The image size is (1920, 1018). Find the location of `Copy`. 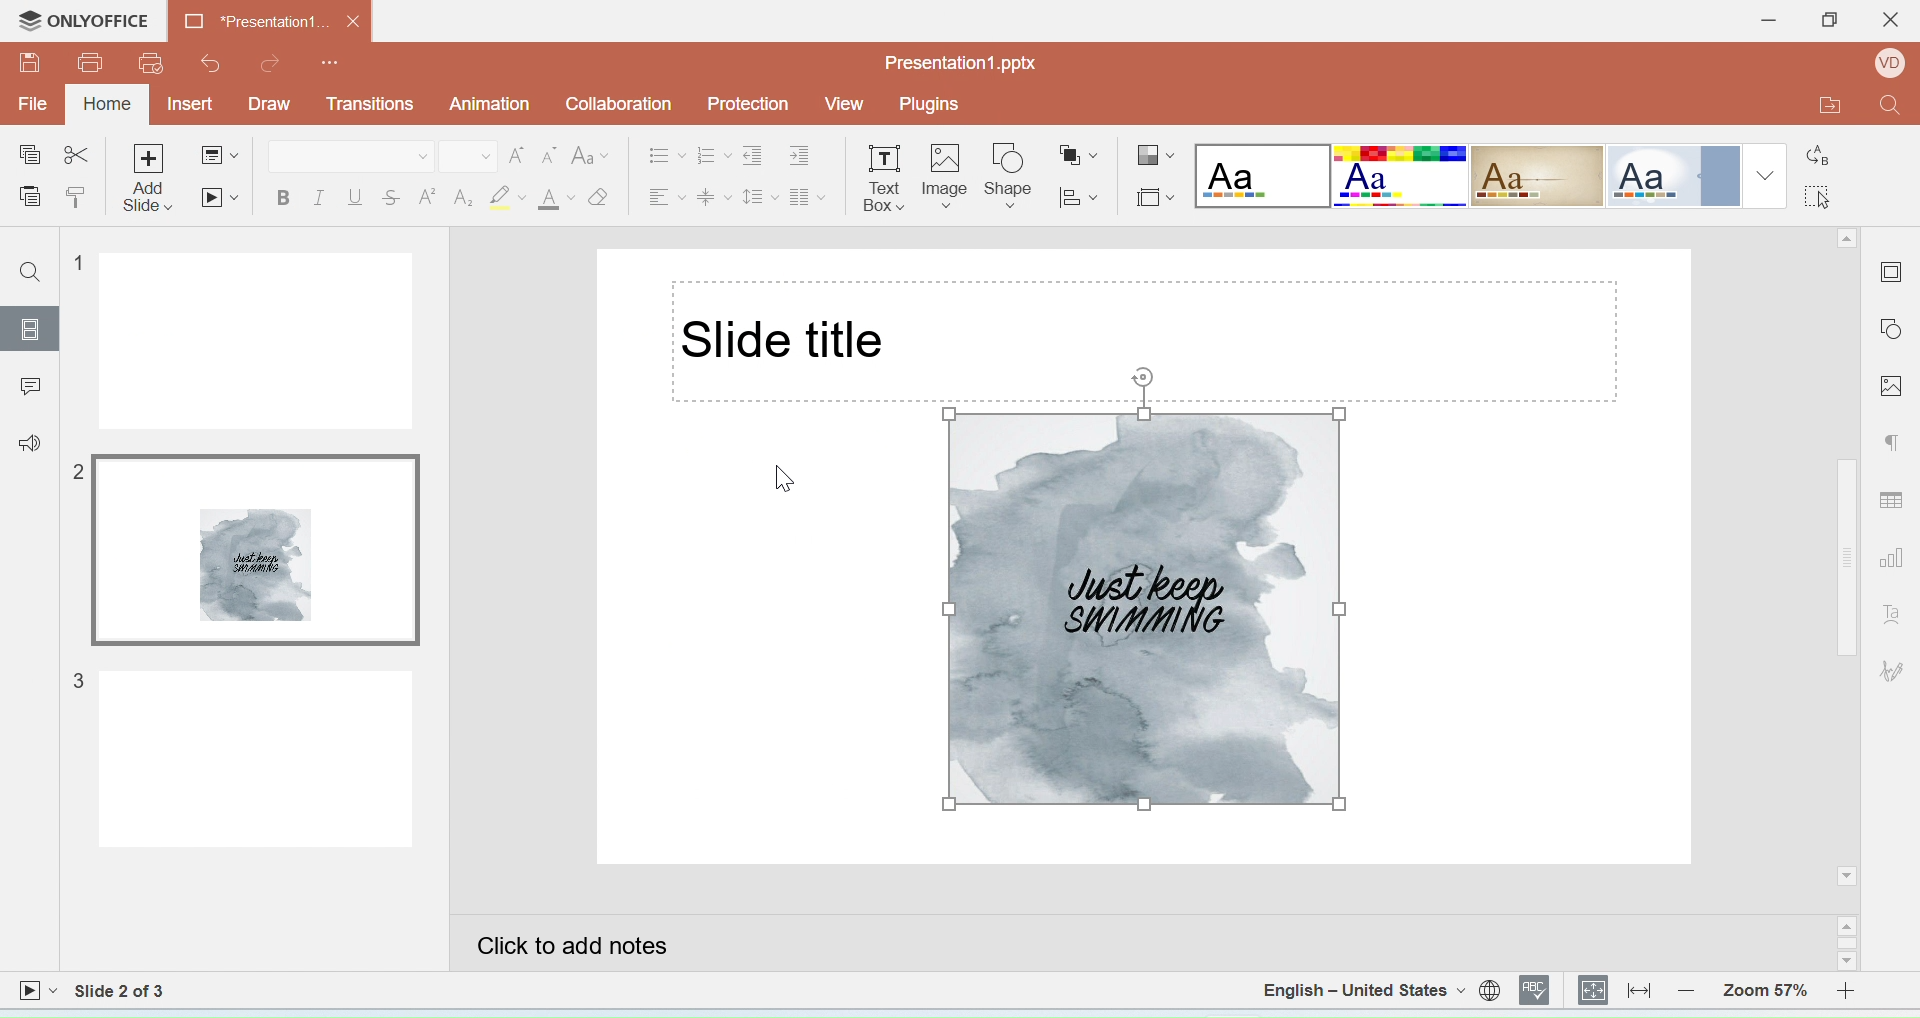

Copy is located at coordinates (28, 156).